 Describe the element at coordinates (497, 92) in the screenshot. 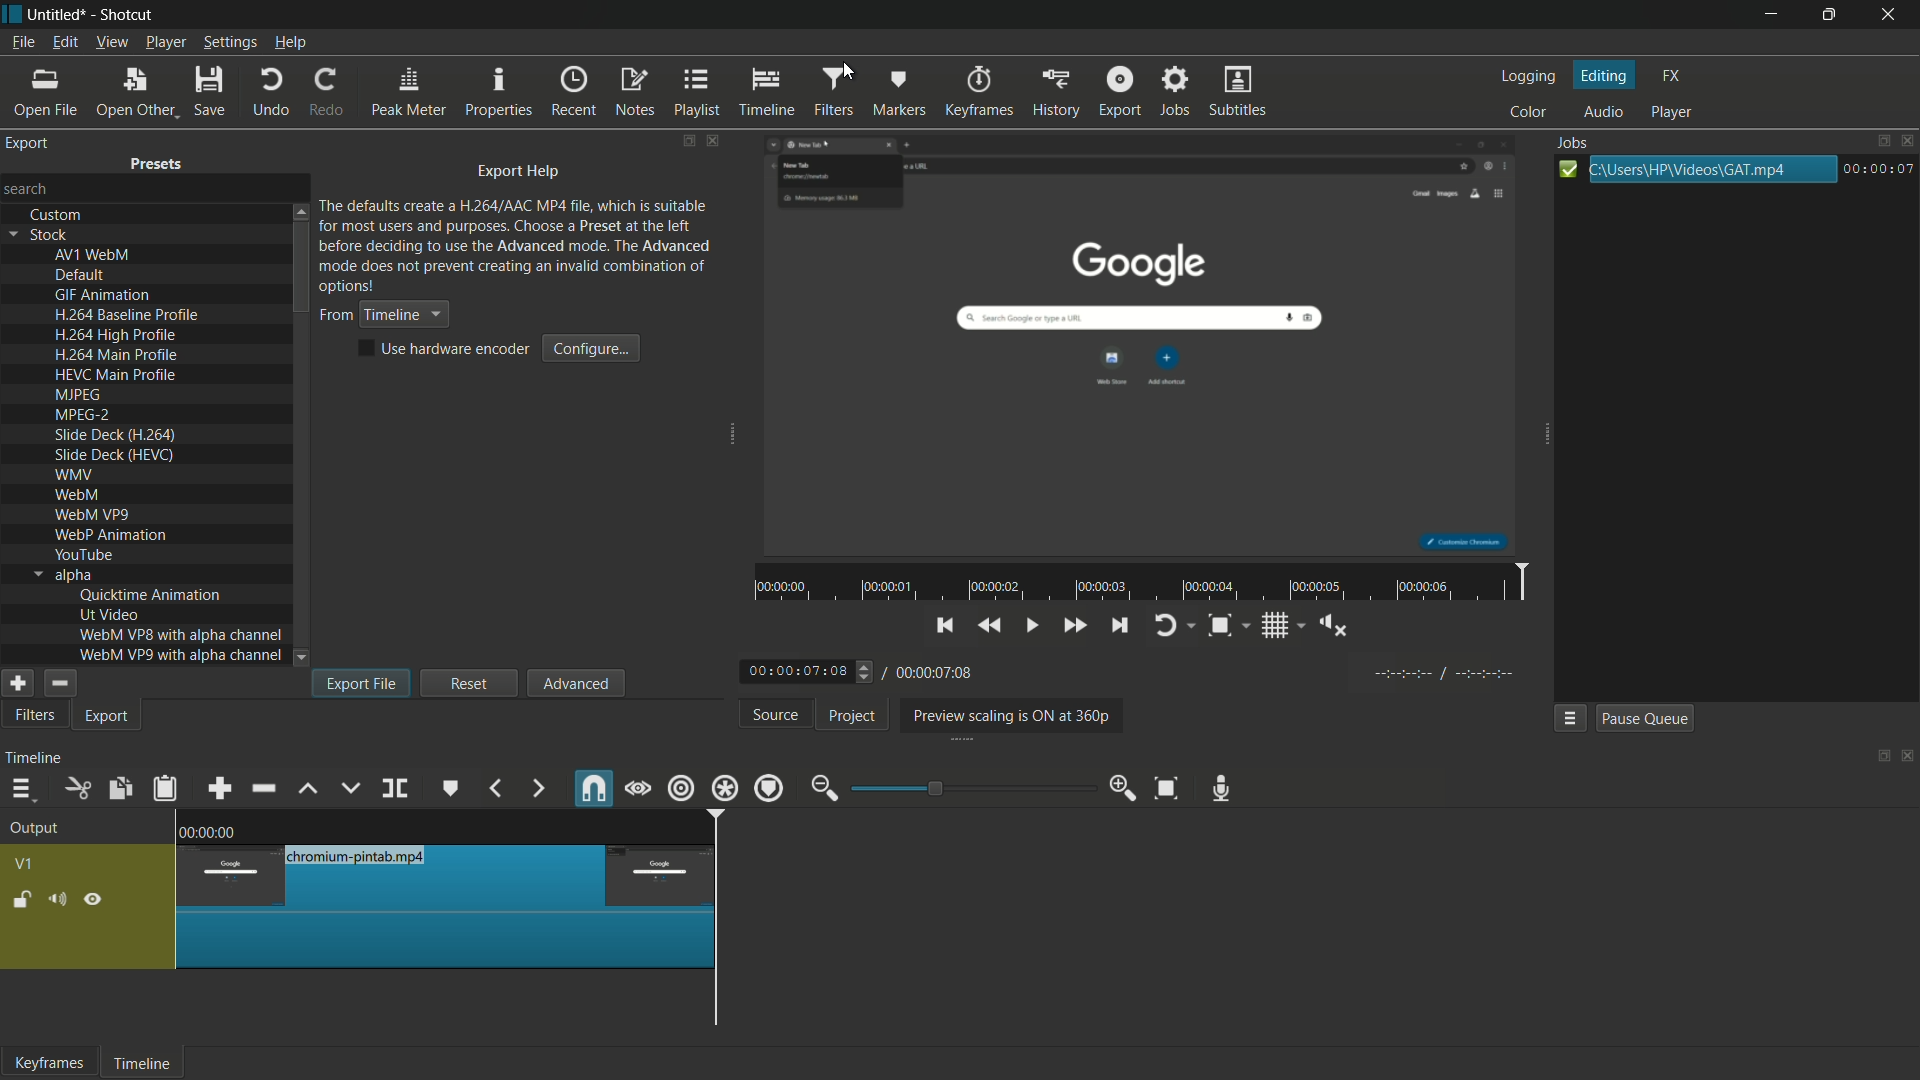

I see `properties` at that location.